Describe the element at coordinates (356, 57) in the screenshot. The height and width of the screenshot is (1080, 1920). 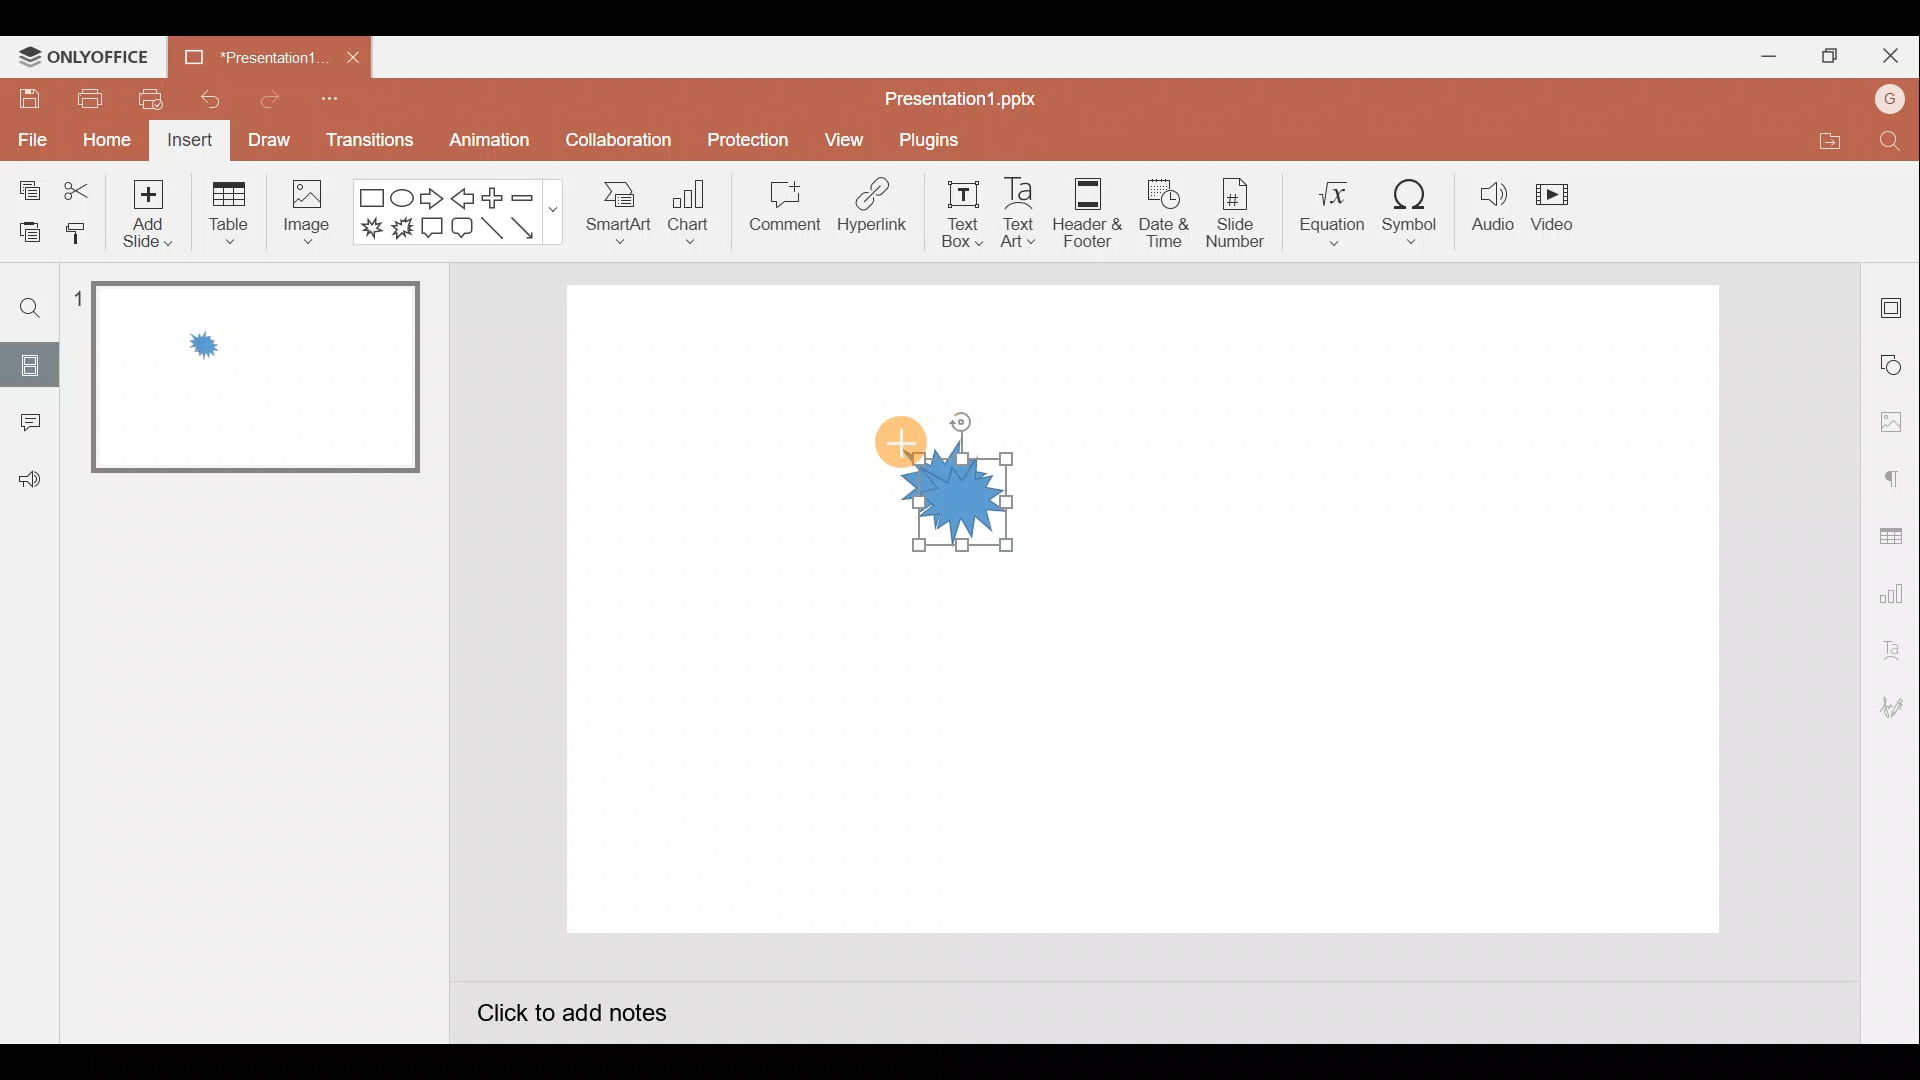
I see `Close` at that location.